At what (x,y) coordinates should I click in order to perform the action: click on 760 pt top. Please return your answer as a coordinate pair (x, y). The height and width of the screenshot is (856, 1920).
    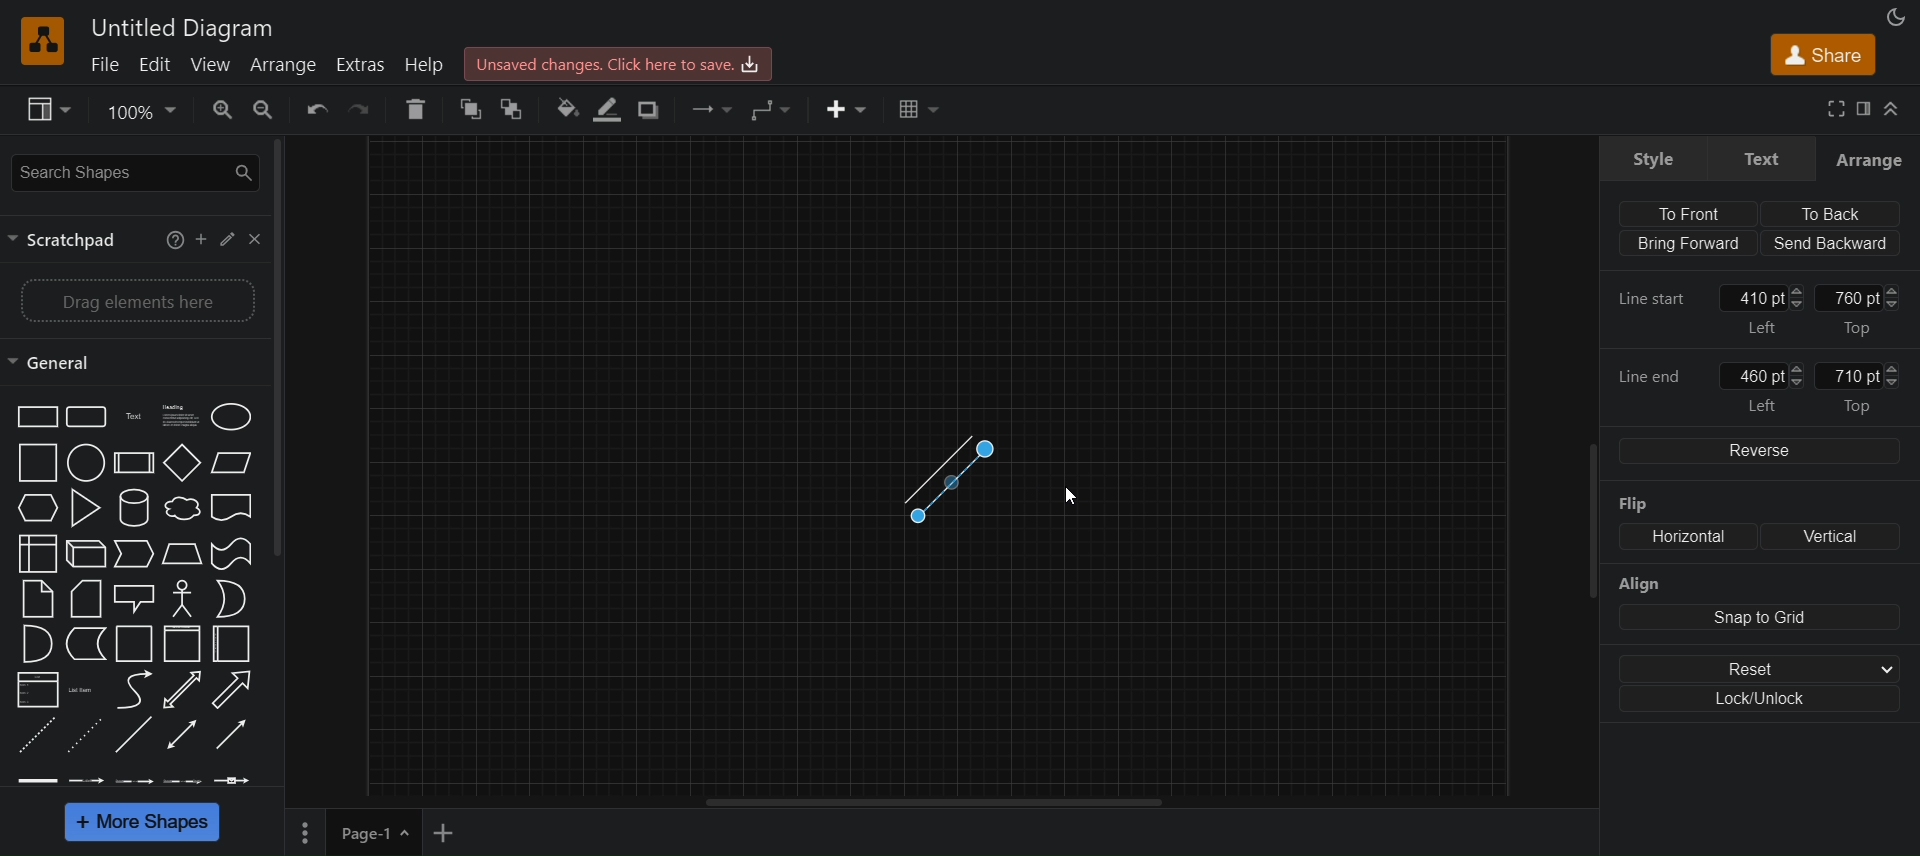
    Looking at the image, I should click on (1862, 308).